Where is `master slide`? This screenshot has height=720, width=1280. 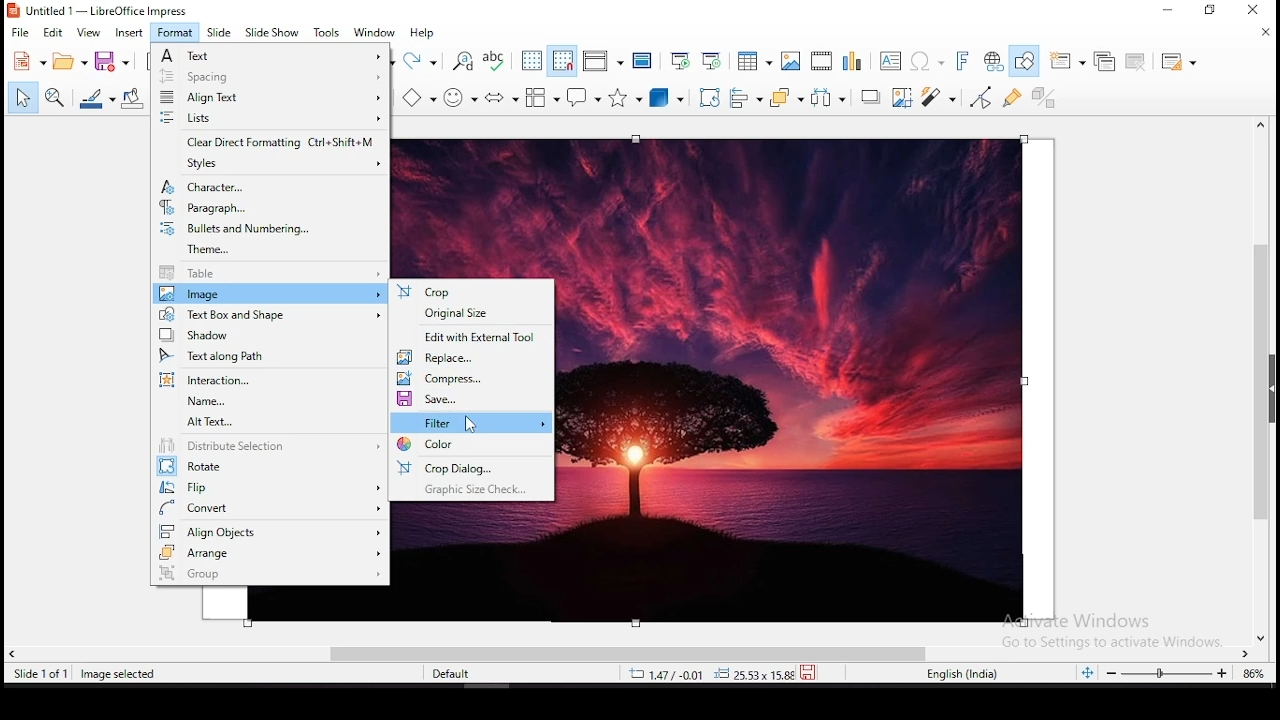
master slide is located at coordinates (641, 60).